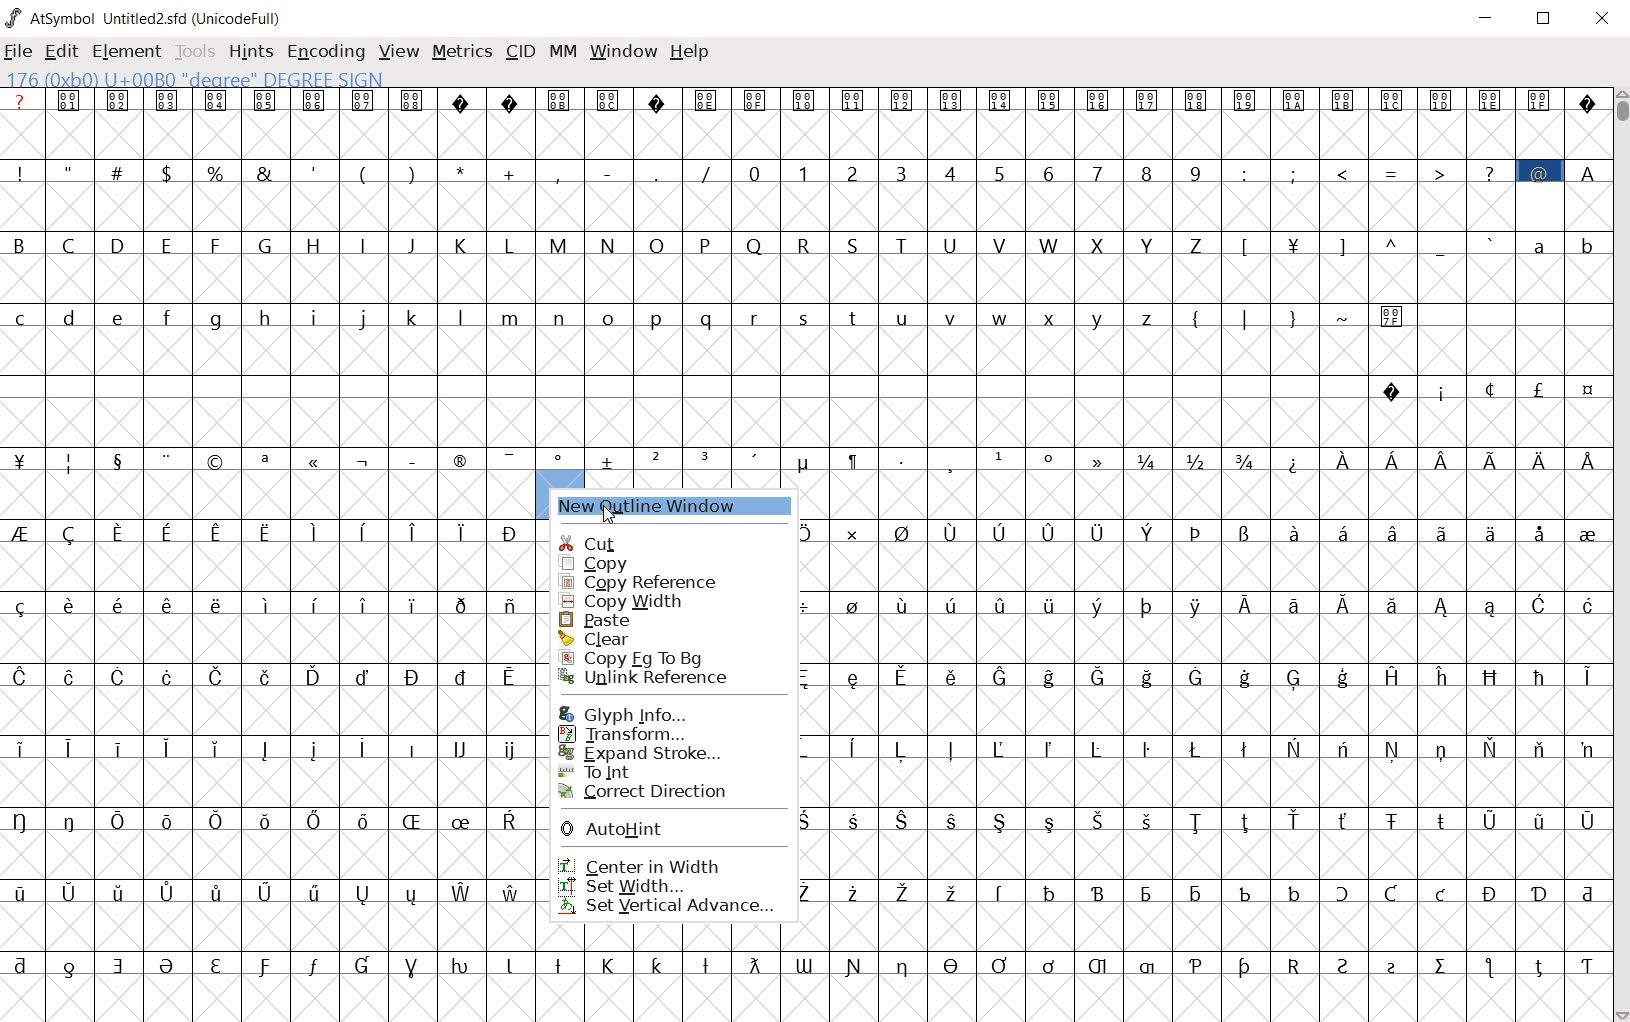 The height and width of the screenshot is (1022, 1630). I want to click on special letters, so click(269, 891).